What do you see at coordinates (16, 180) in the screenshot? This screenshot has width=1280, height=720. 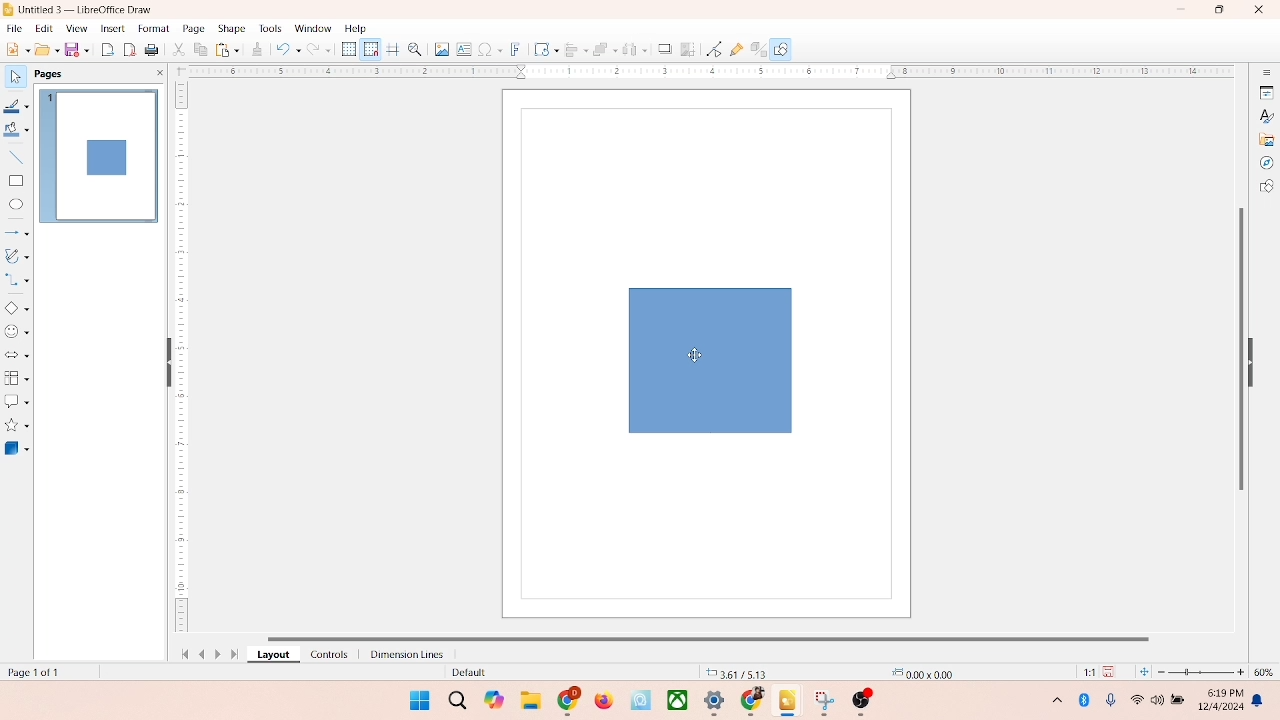 I see `rectangle` at bounding box center [16, 180].